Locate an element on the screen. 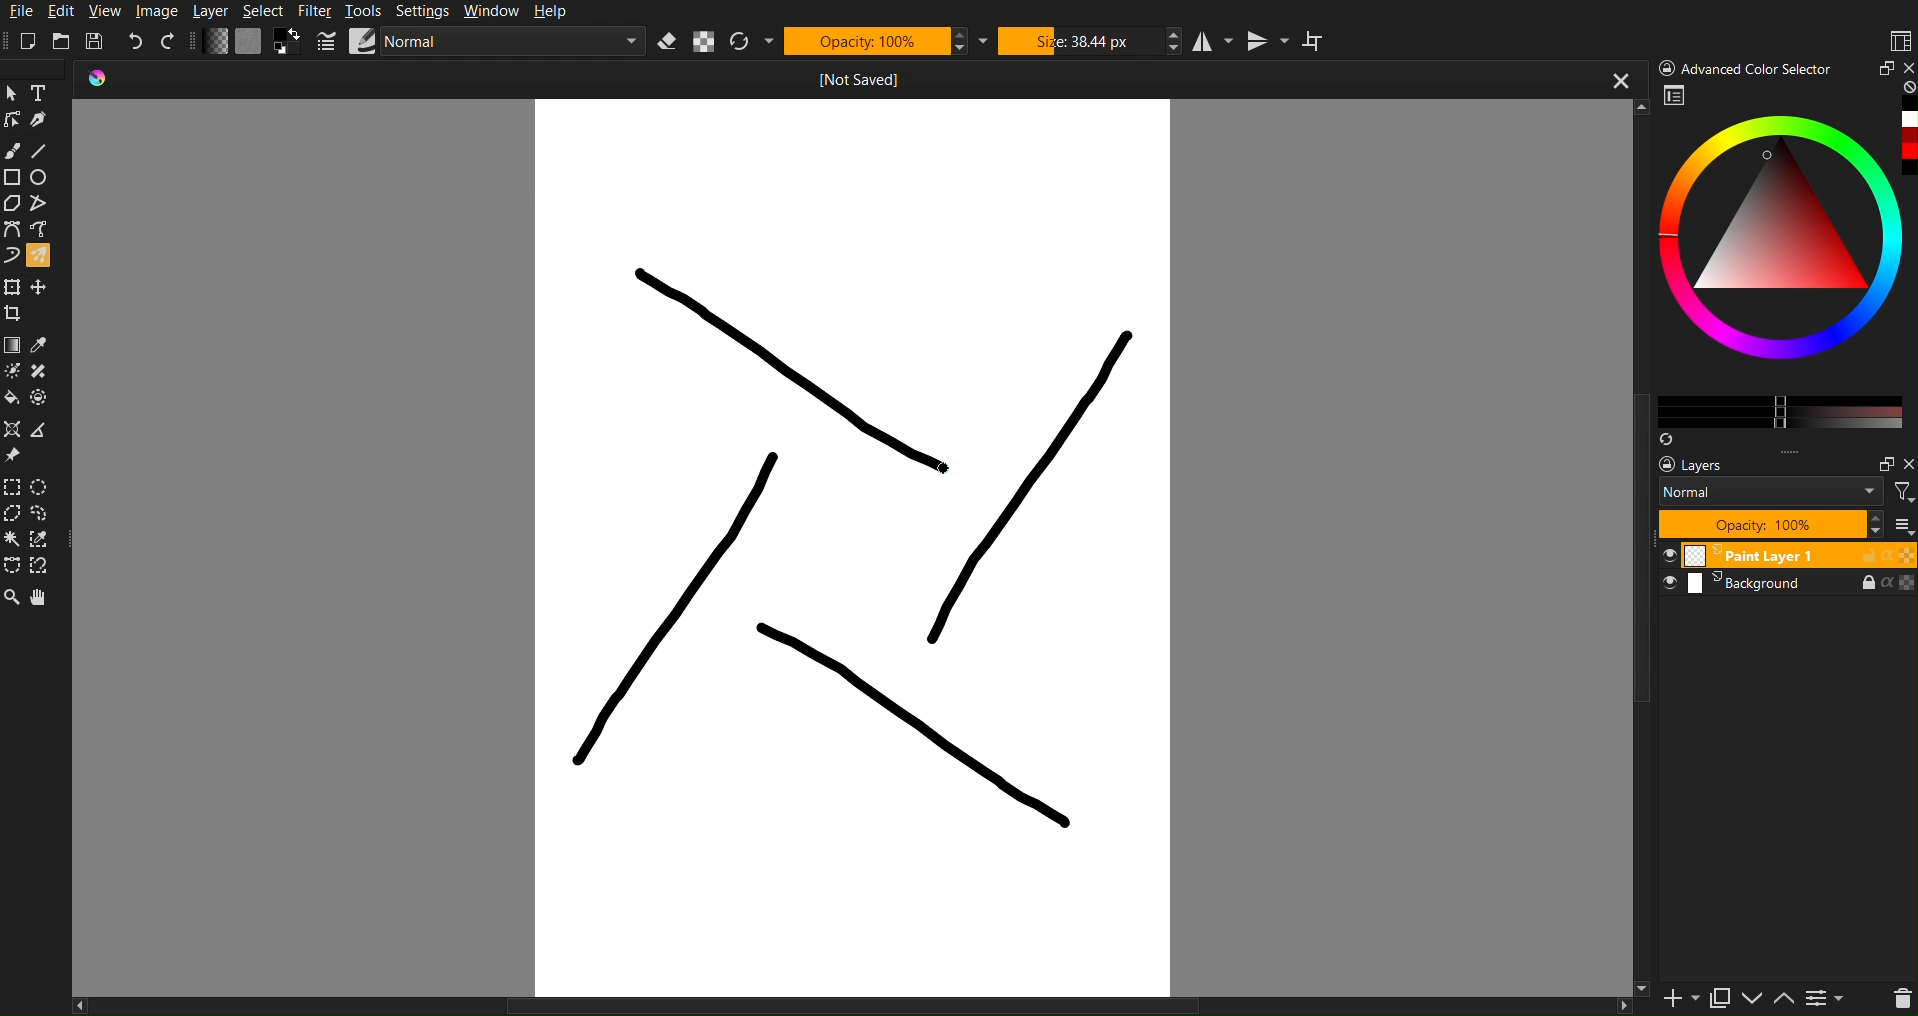 Image resolution: width=1918 pixels, height=1016 pixels. down is located at coordinates (1751, 1000).